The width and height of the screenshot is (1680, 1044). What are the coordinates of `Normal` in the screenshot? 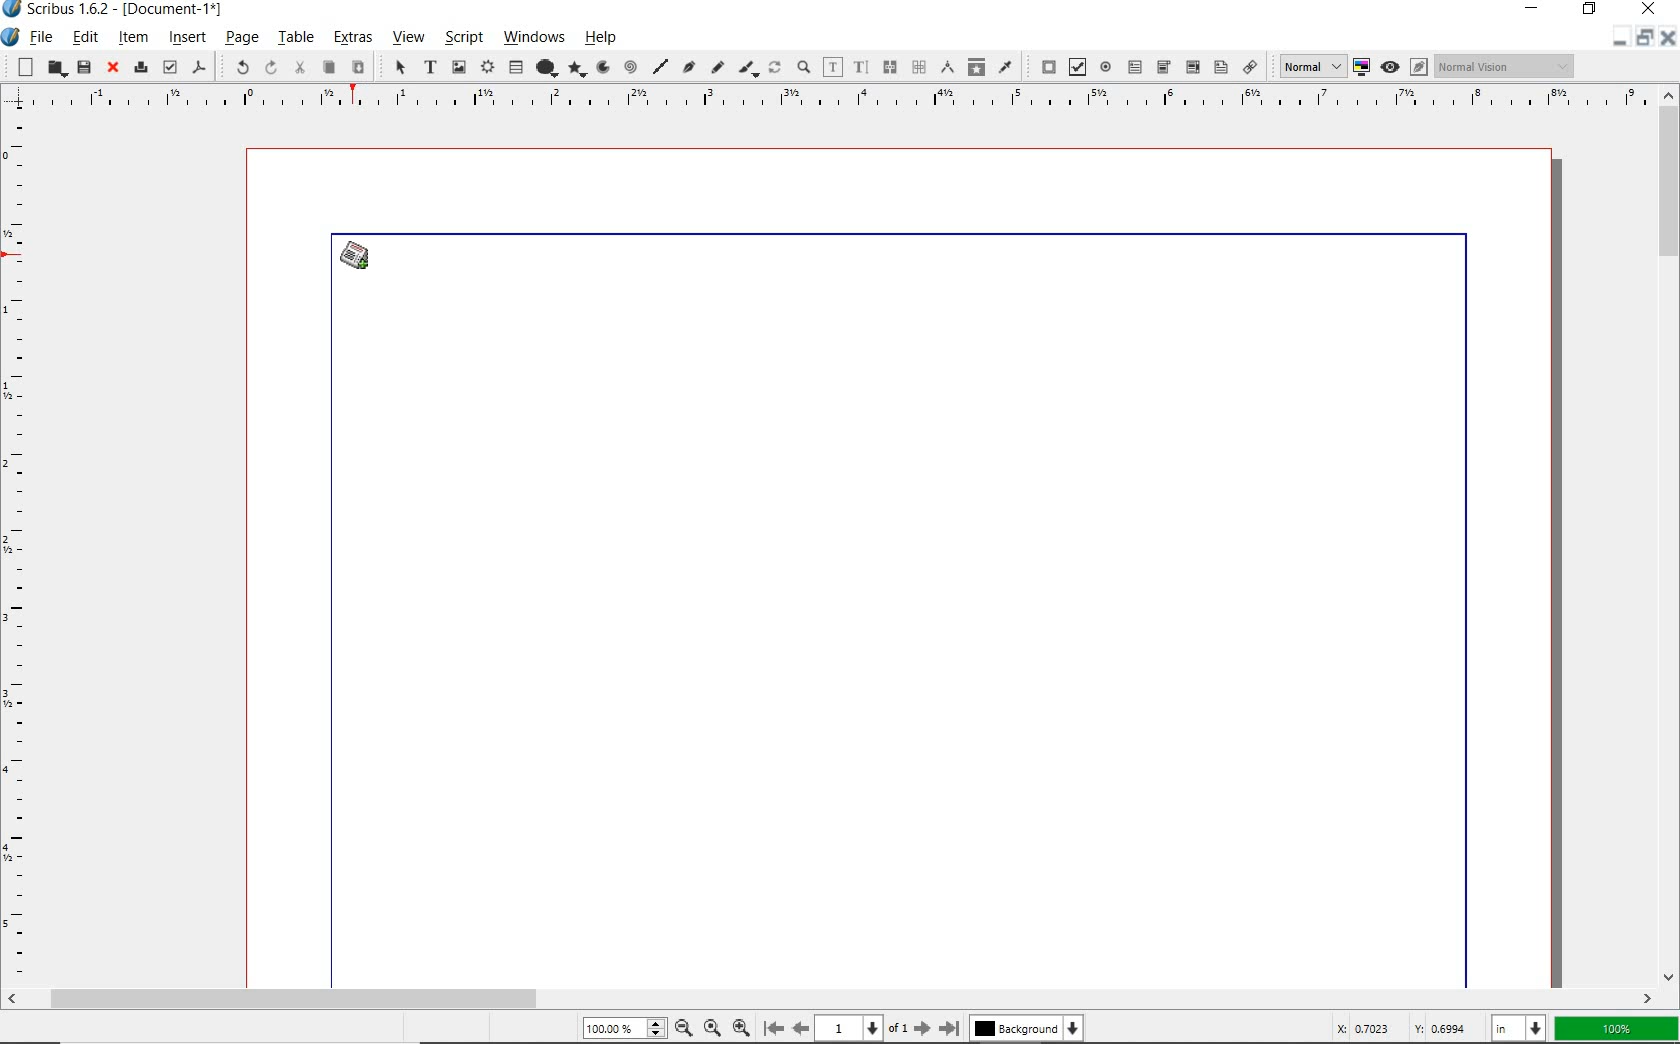 It's located at (1307, 66).